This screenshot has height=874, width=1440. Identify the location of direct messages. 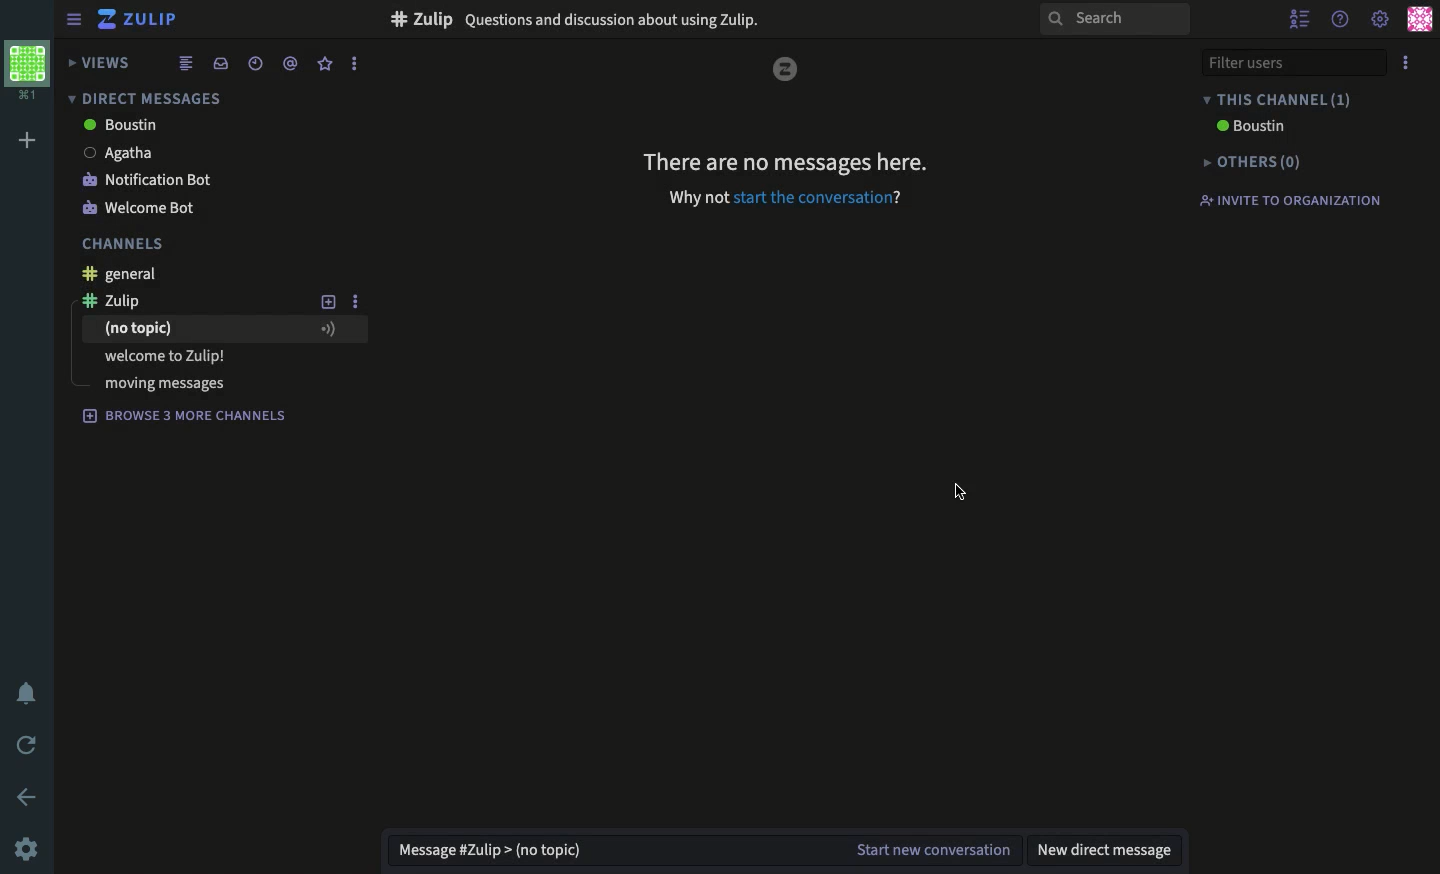
(143, 98).